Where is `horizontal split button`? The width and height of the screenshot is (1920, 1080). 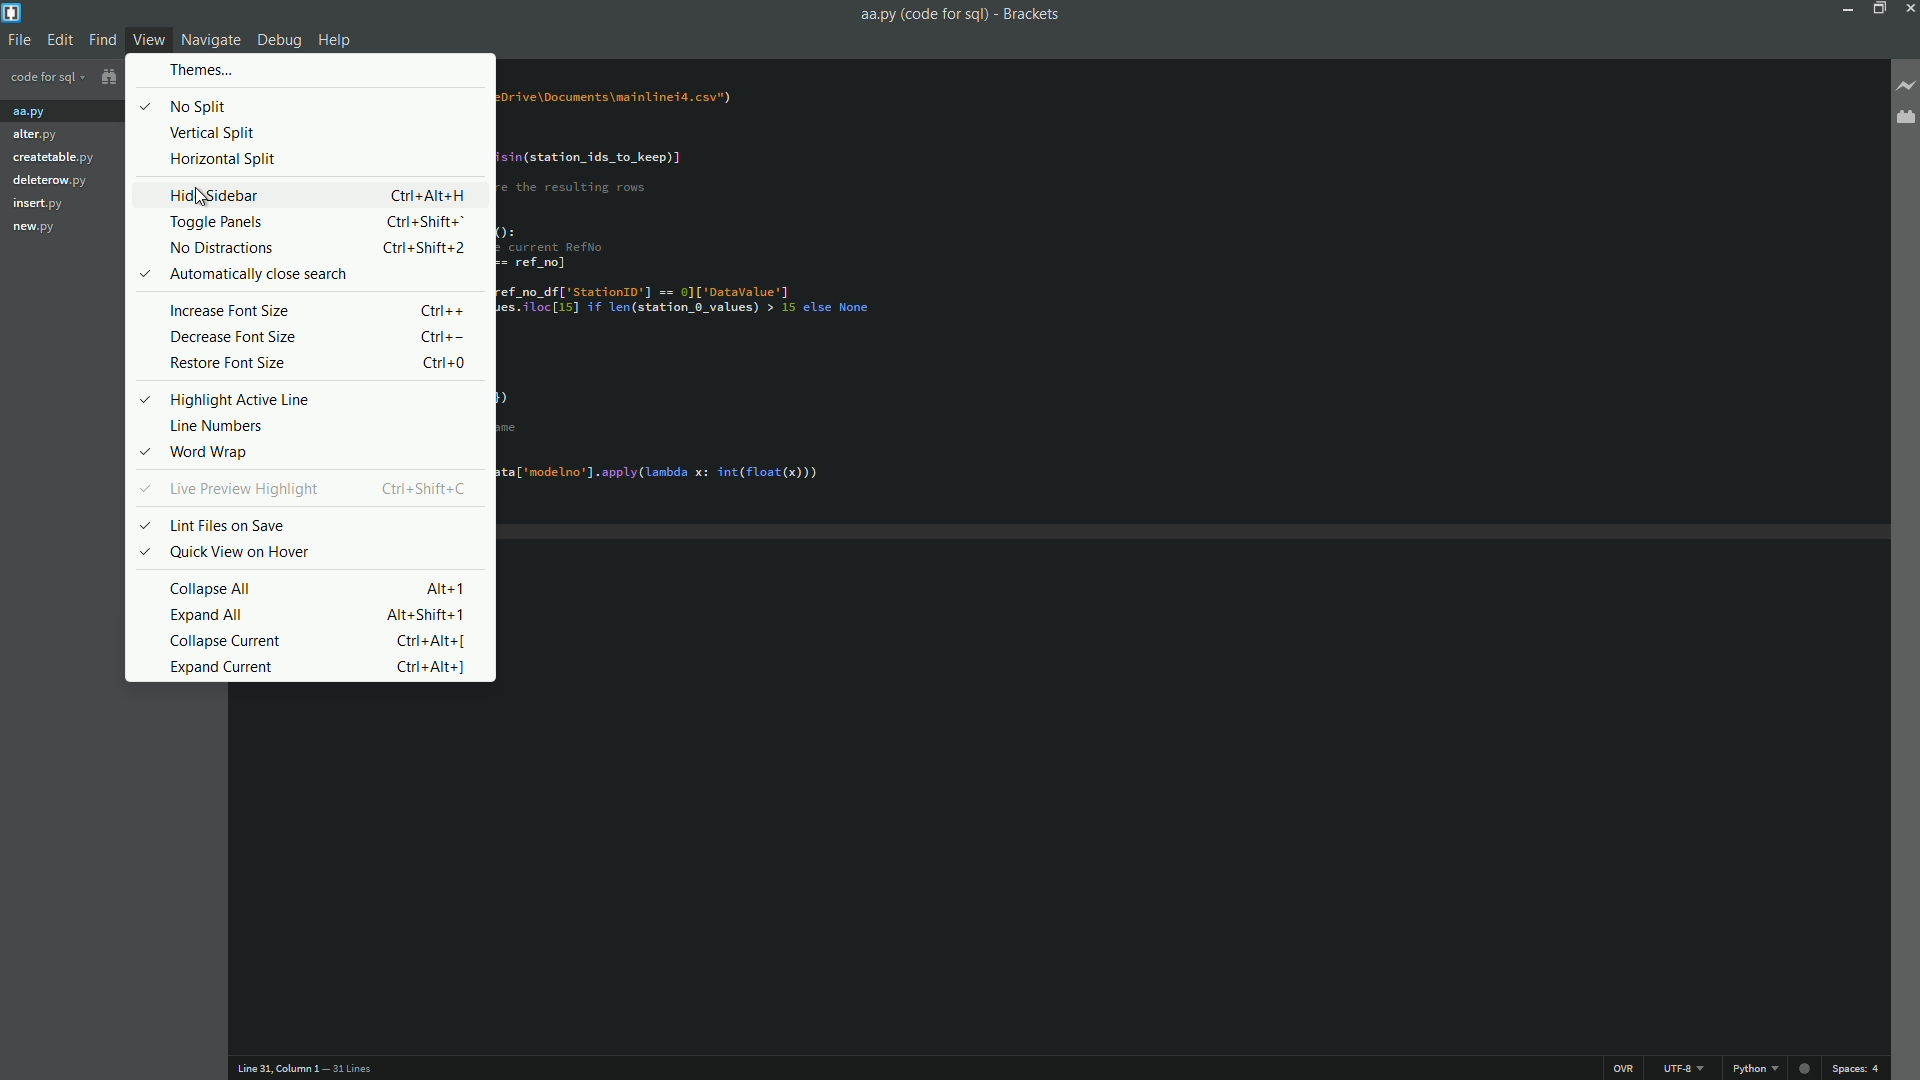 horizontal split button is located at coordinates (223, 159).